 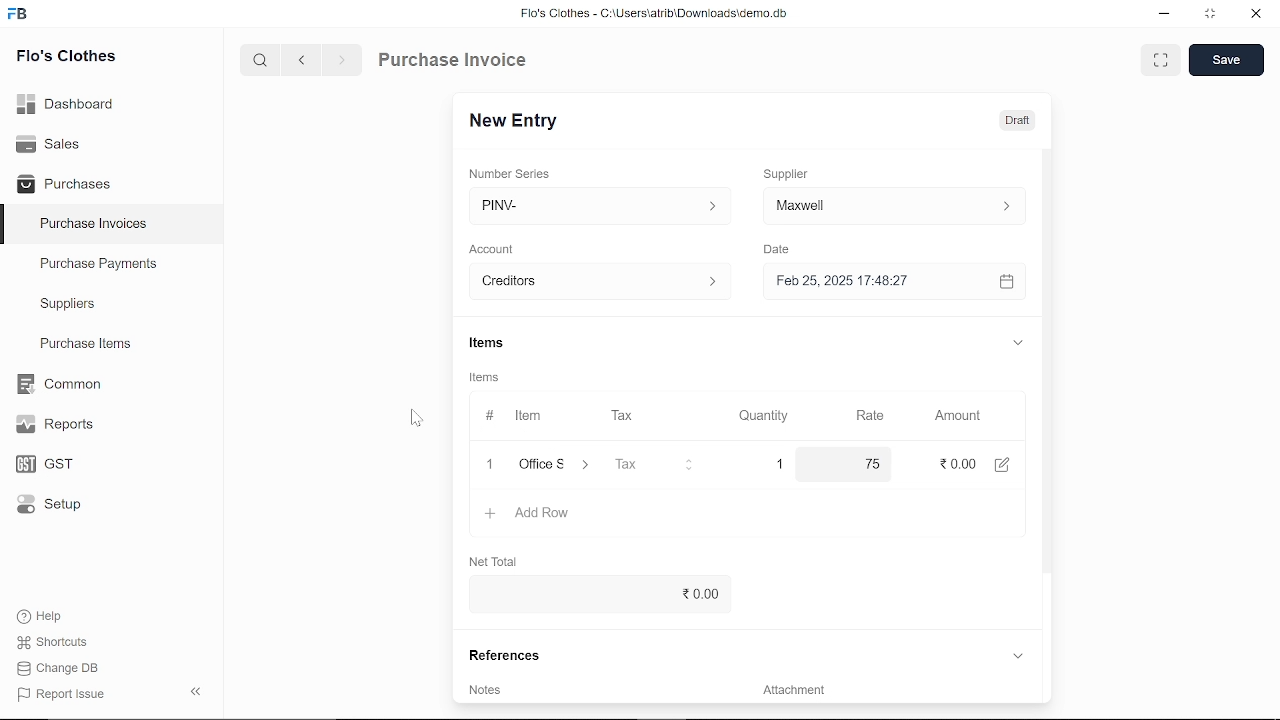 What do you see at coordinates (1226, 61) in the screenshot?
I see `save` at bounding box center [1226, 61].